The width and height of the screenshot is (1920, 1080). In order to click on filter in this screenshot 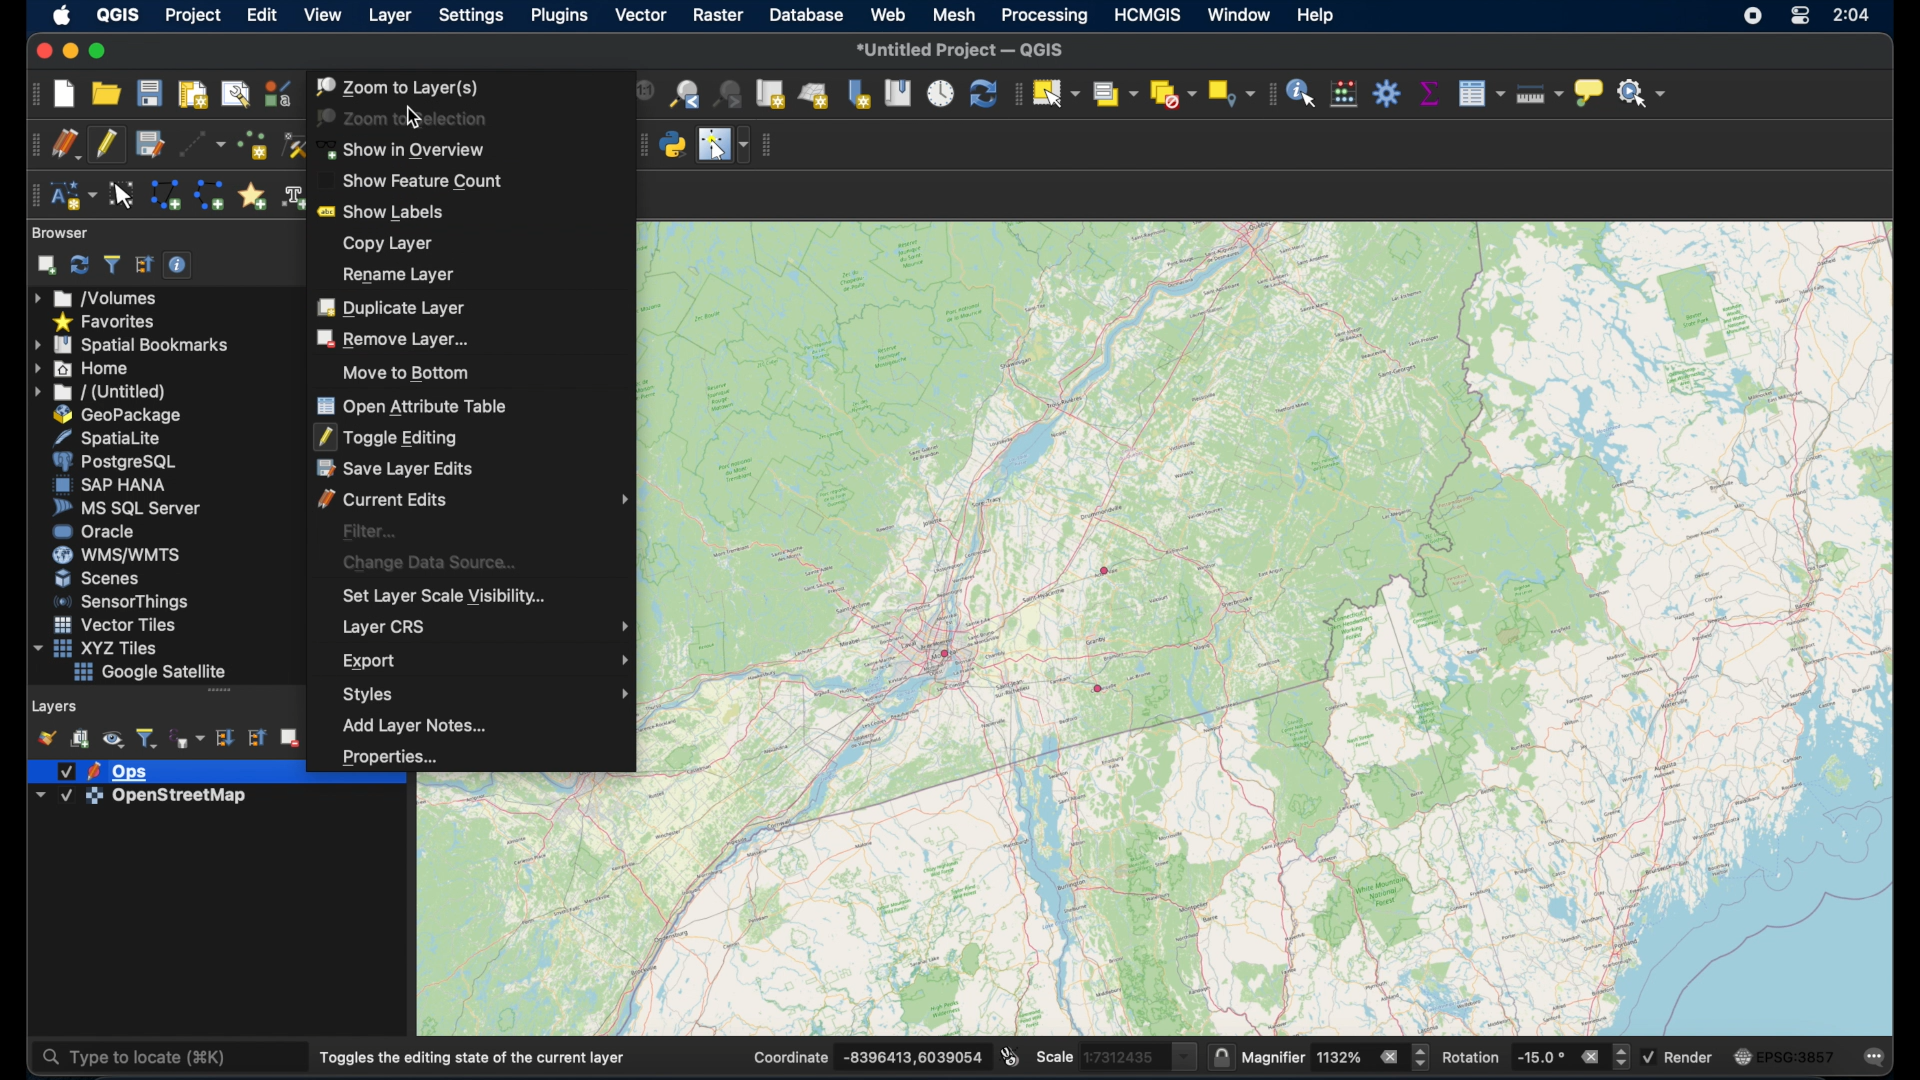, I will do `click(370, 530)`.